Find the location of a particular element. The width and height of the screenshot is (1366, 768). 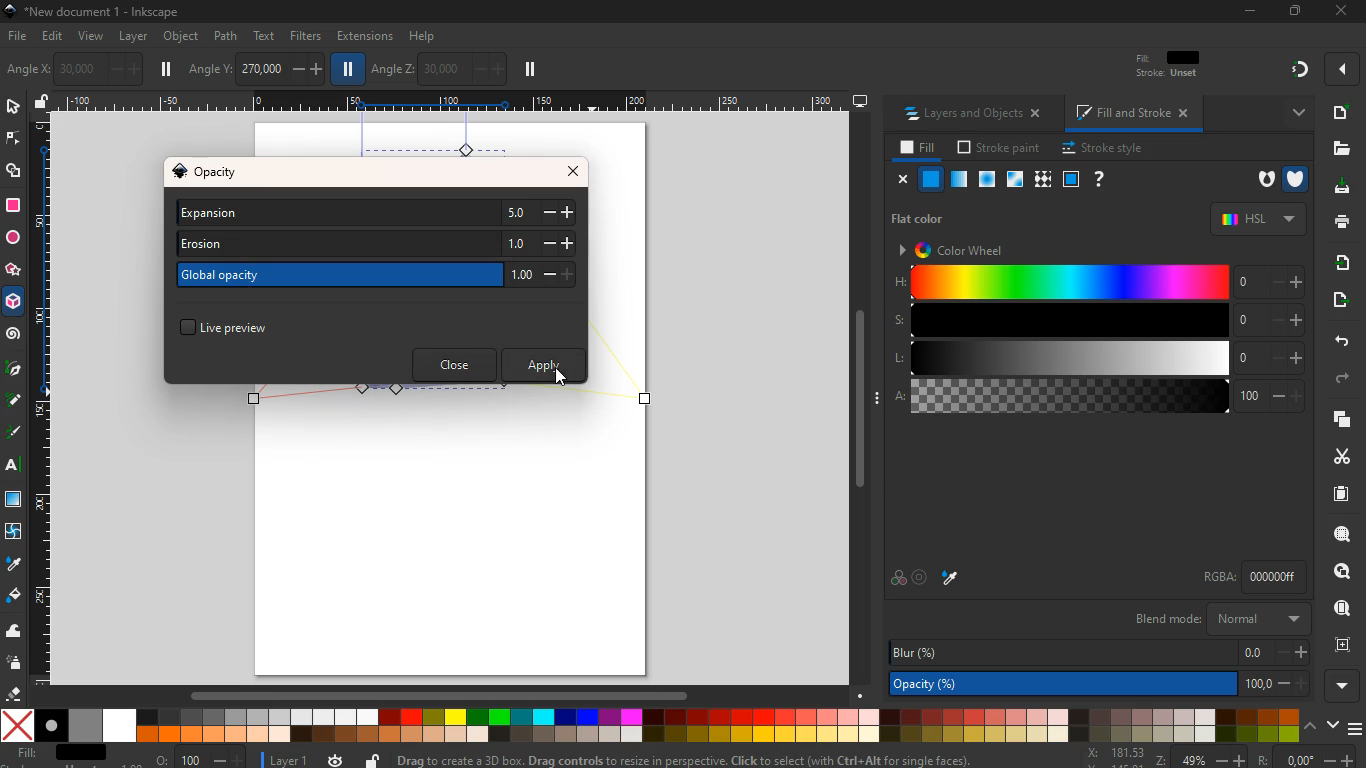

view is located at coordinates (92, 37).